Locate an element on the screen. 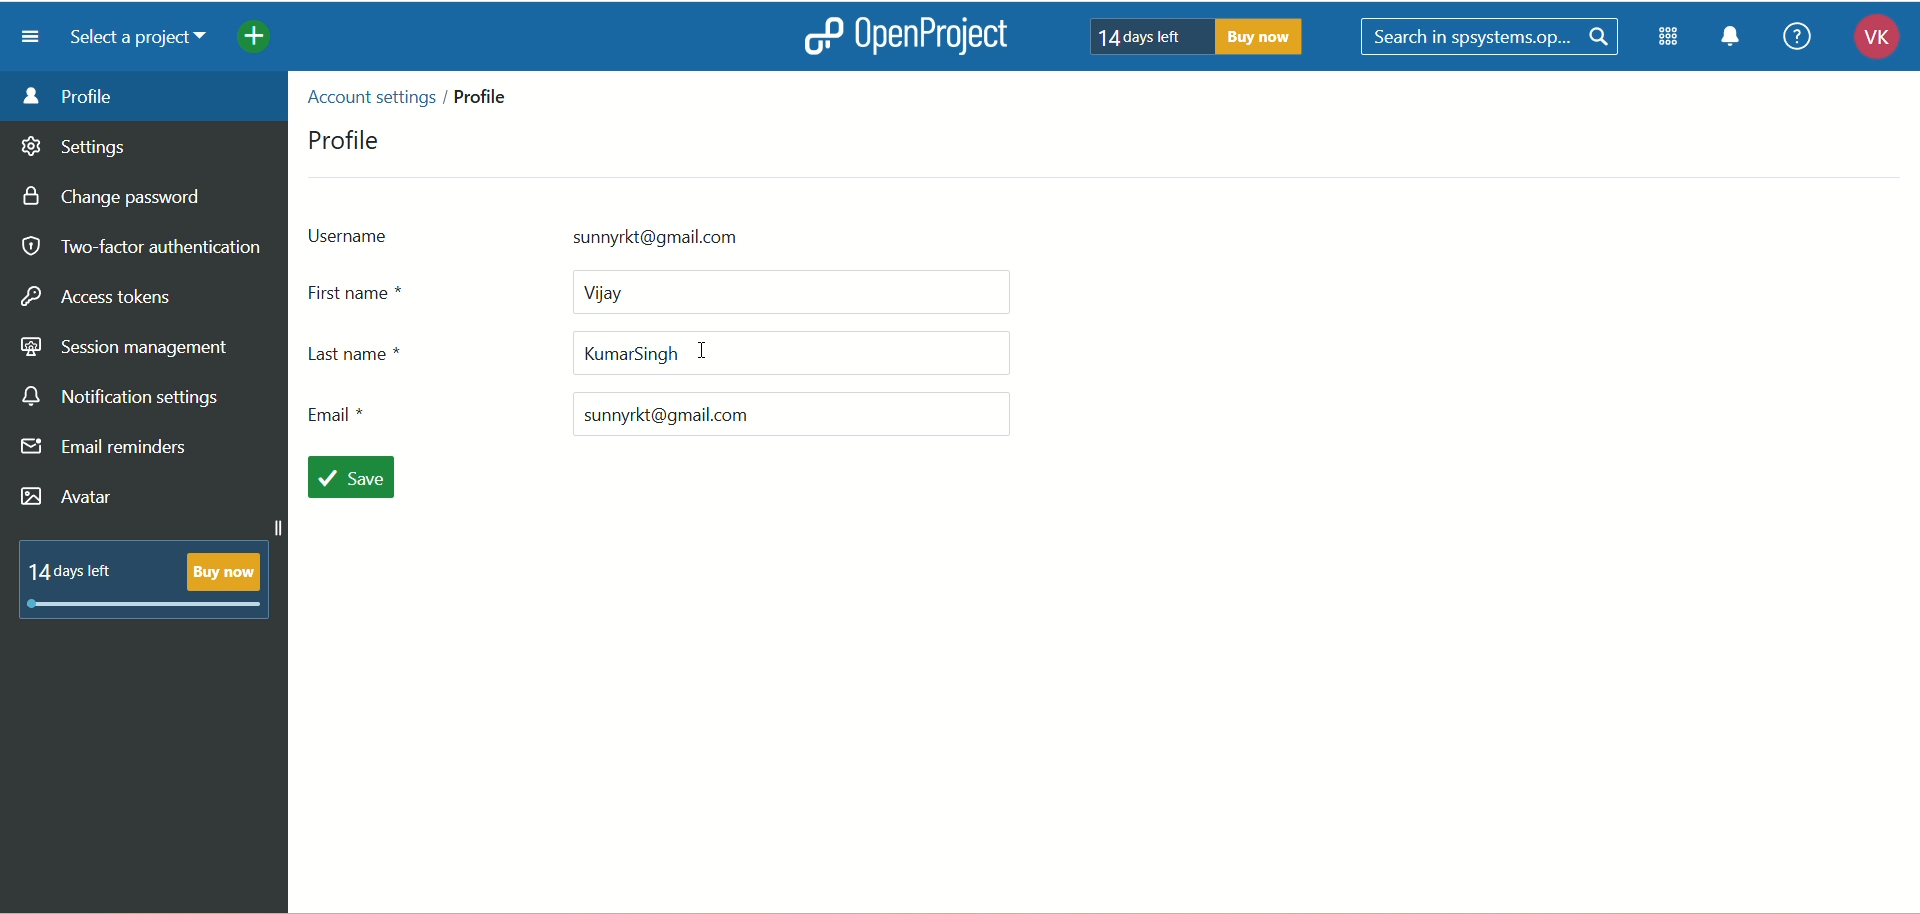 The width and height of the screenshot is (1920, 914). search is located at coordinates (1491, 37).